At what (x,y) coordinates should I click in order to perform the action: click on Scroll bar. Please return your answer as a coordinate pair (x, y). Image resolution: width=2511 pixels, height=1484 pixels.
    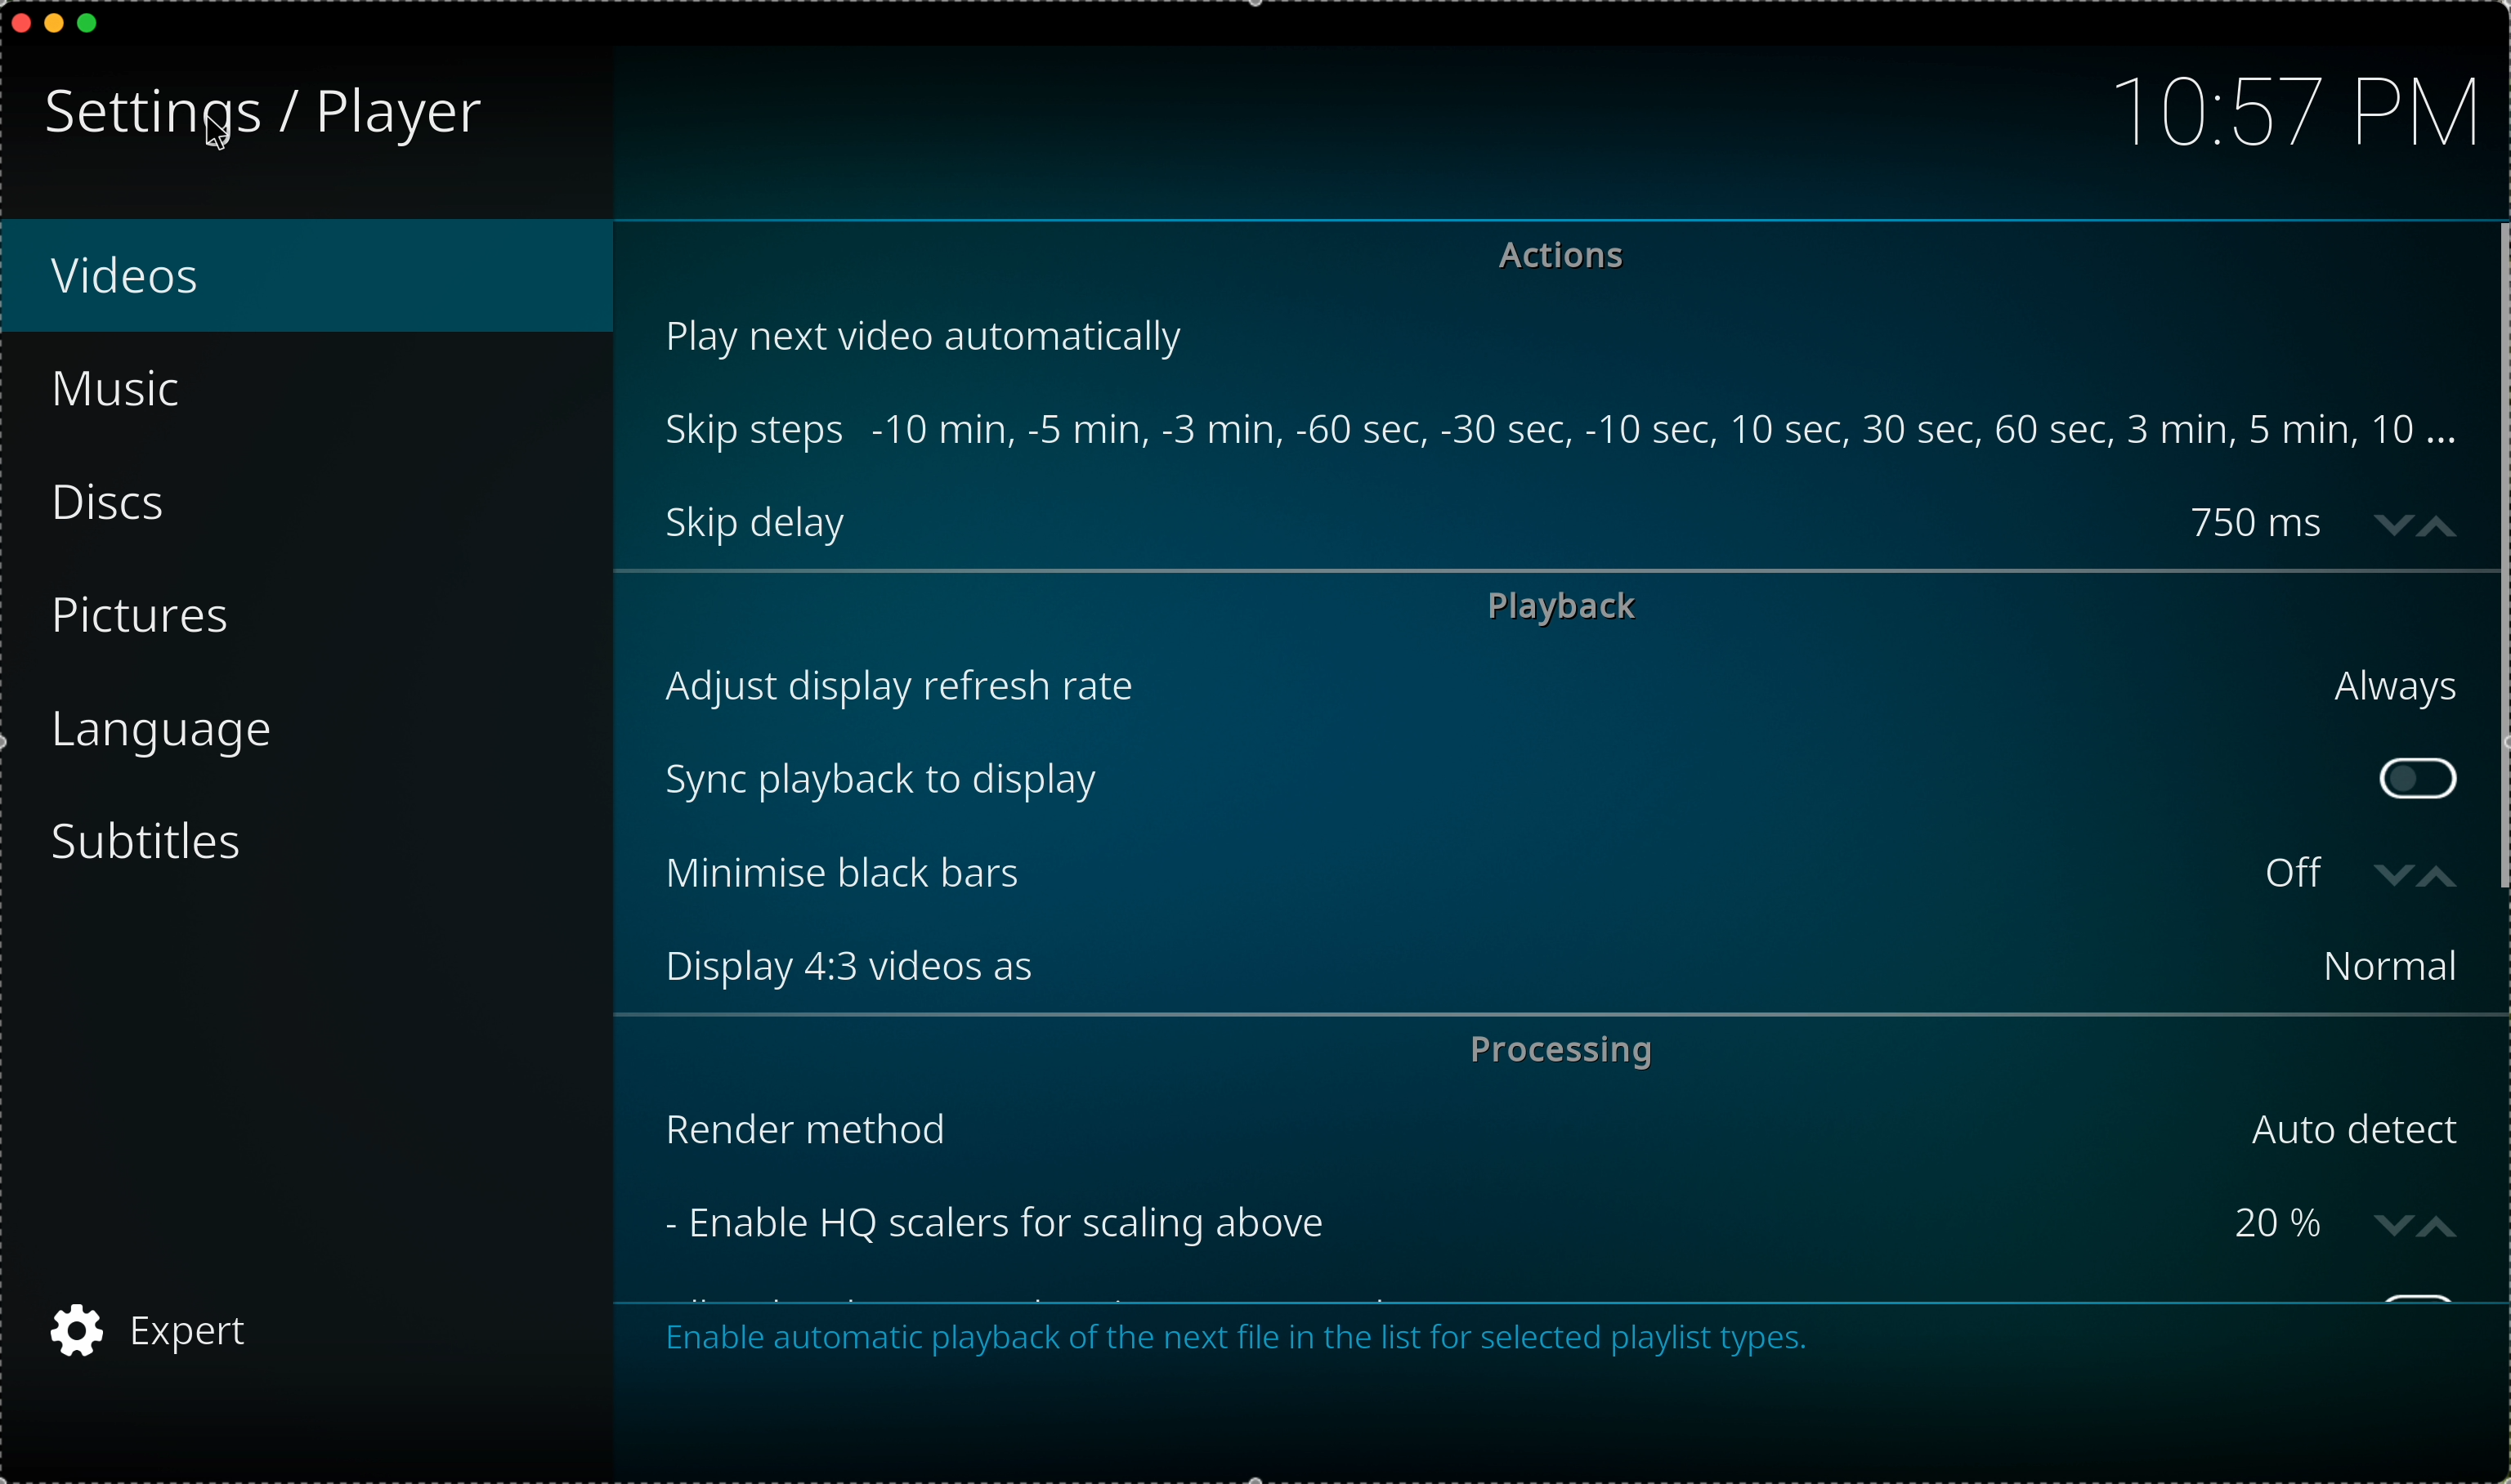
    Looking at the image, I should click on (2495, 558).